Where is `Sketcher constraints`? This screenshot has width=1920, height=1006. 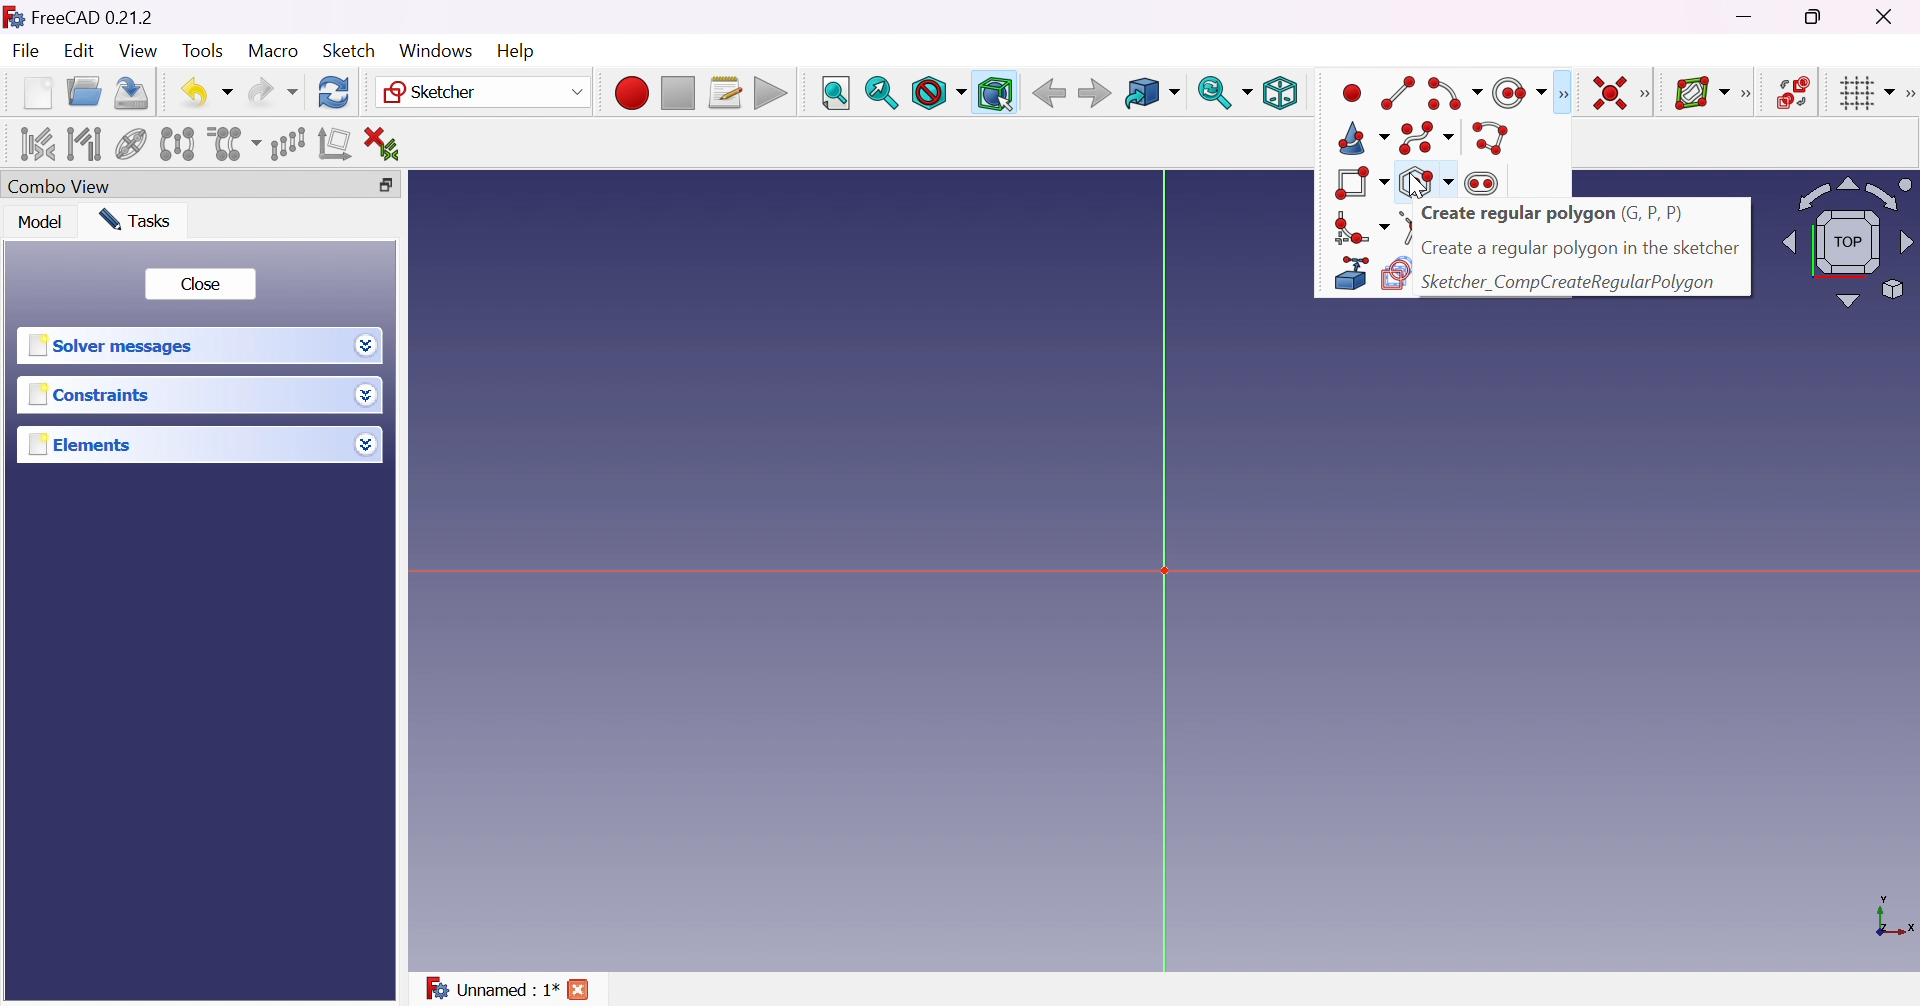 Sketcher constraints is located at coordinates (1649, 95).